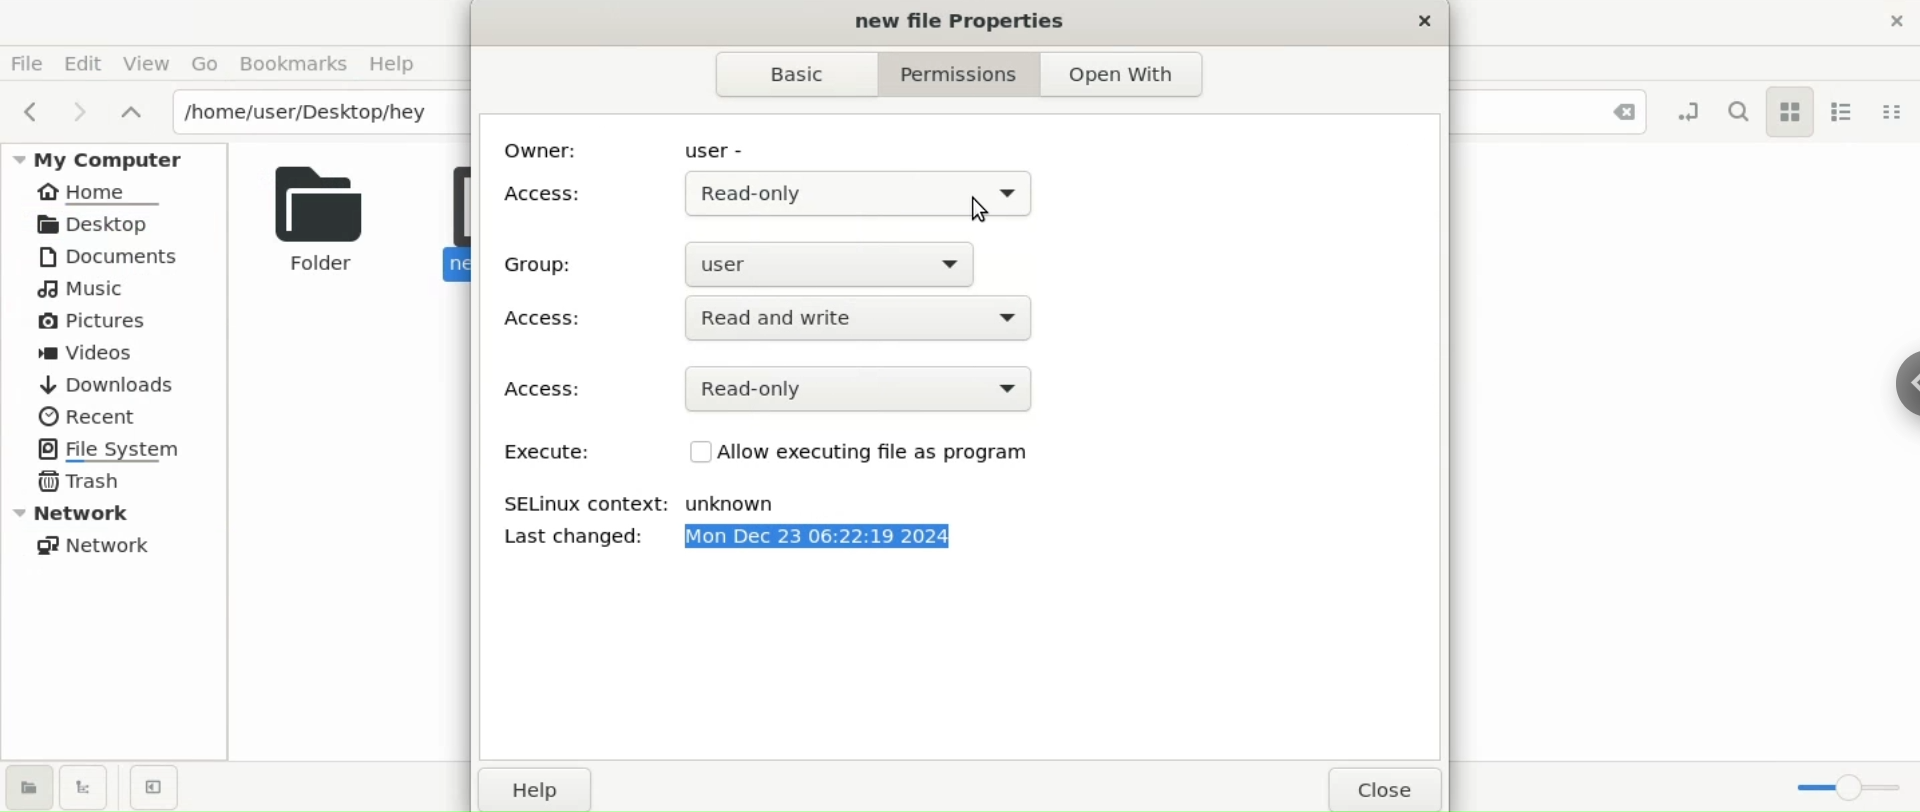  I want to click on Network, so click(101, 545).